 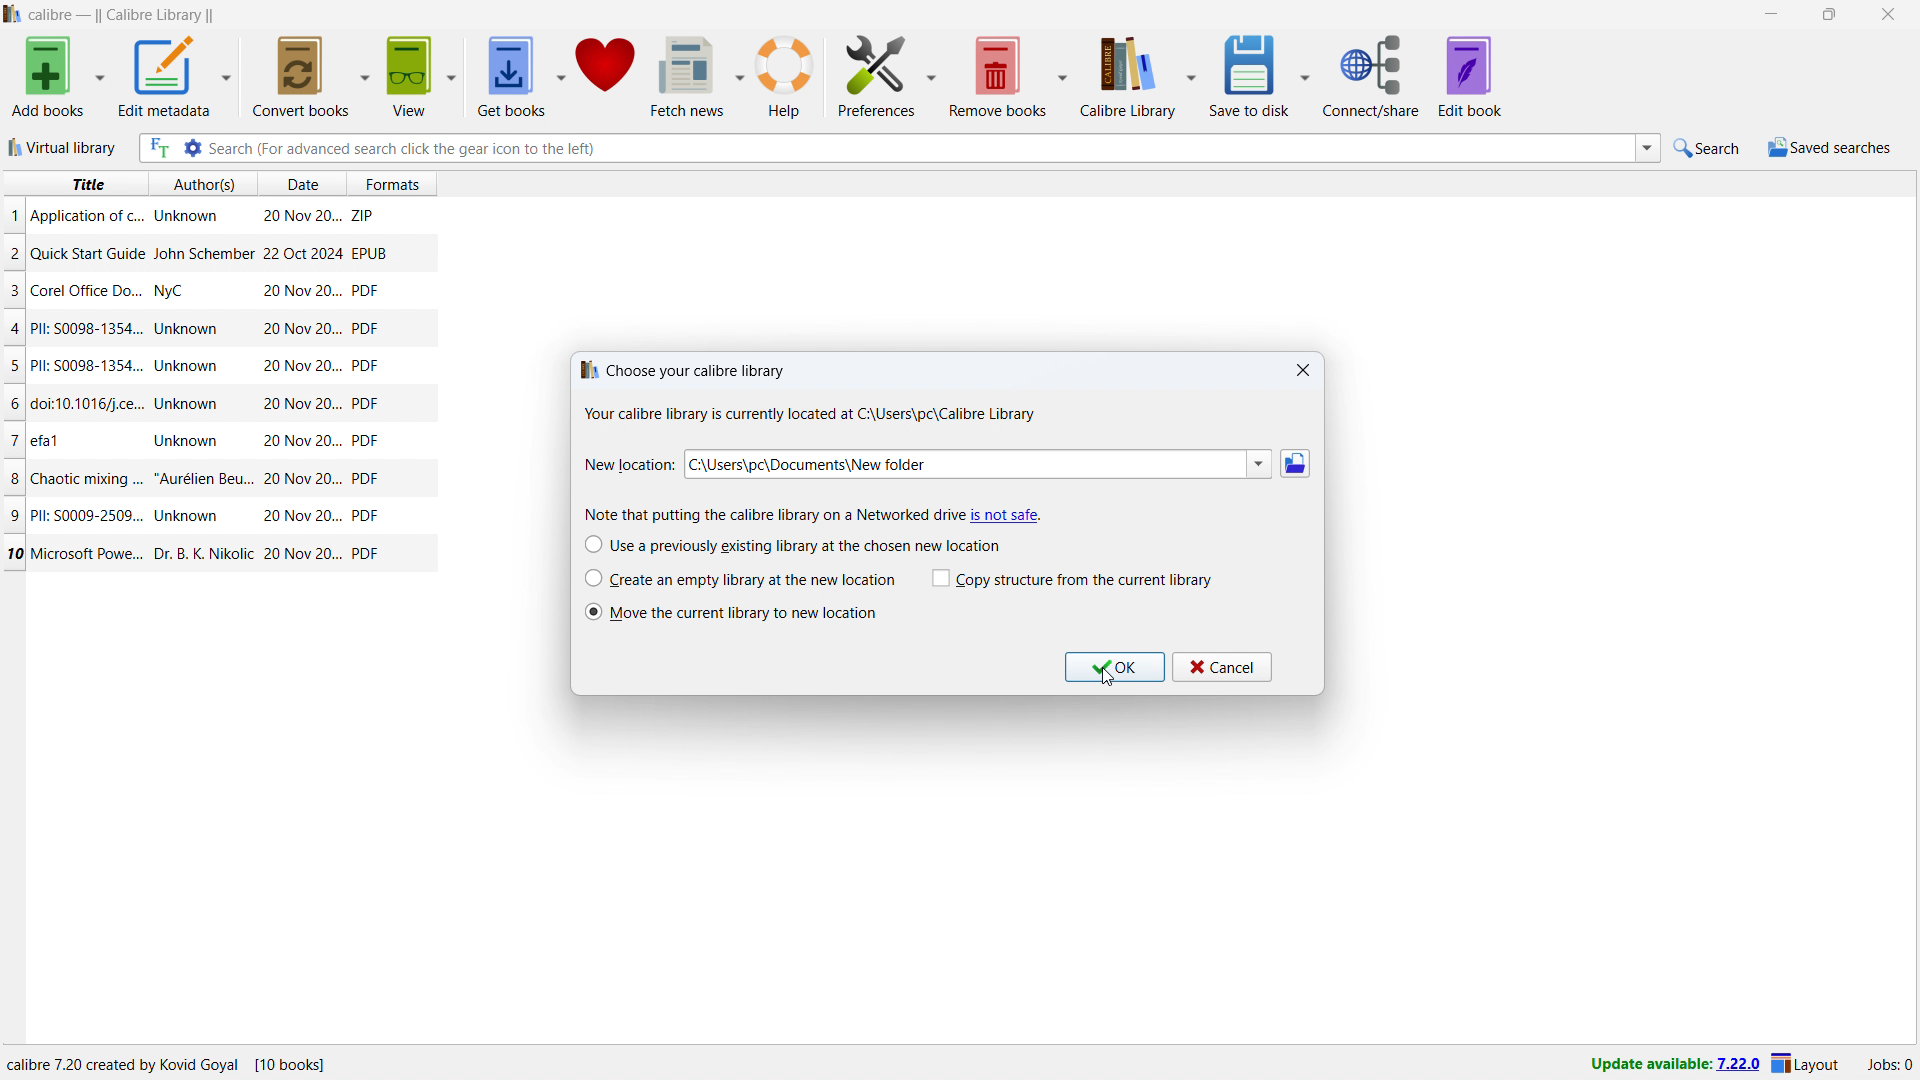 What do you see at coordinates (16, 404) in the screenshot?
I see `6` at bounding box center [16, 404].